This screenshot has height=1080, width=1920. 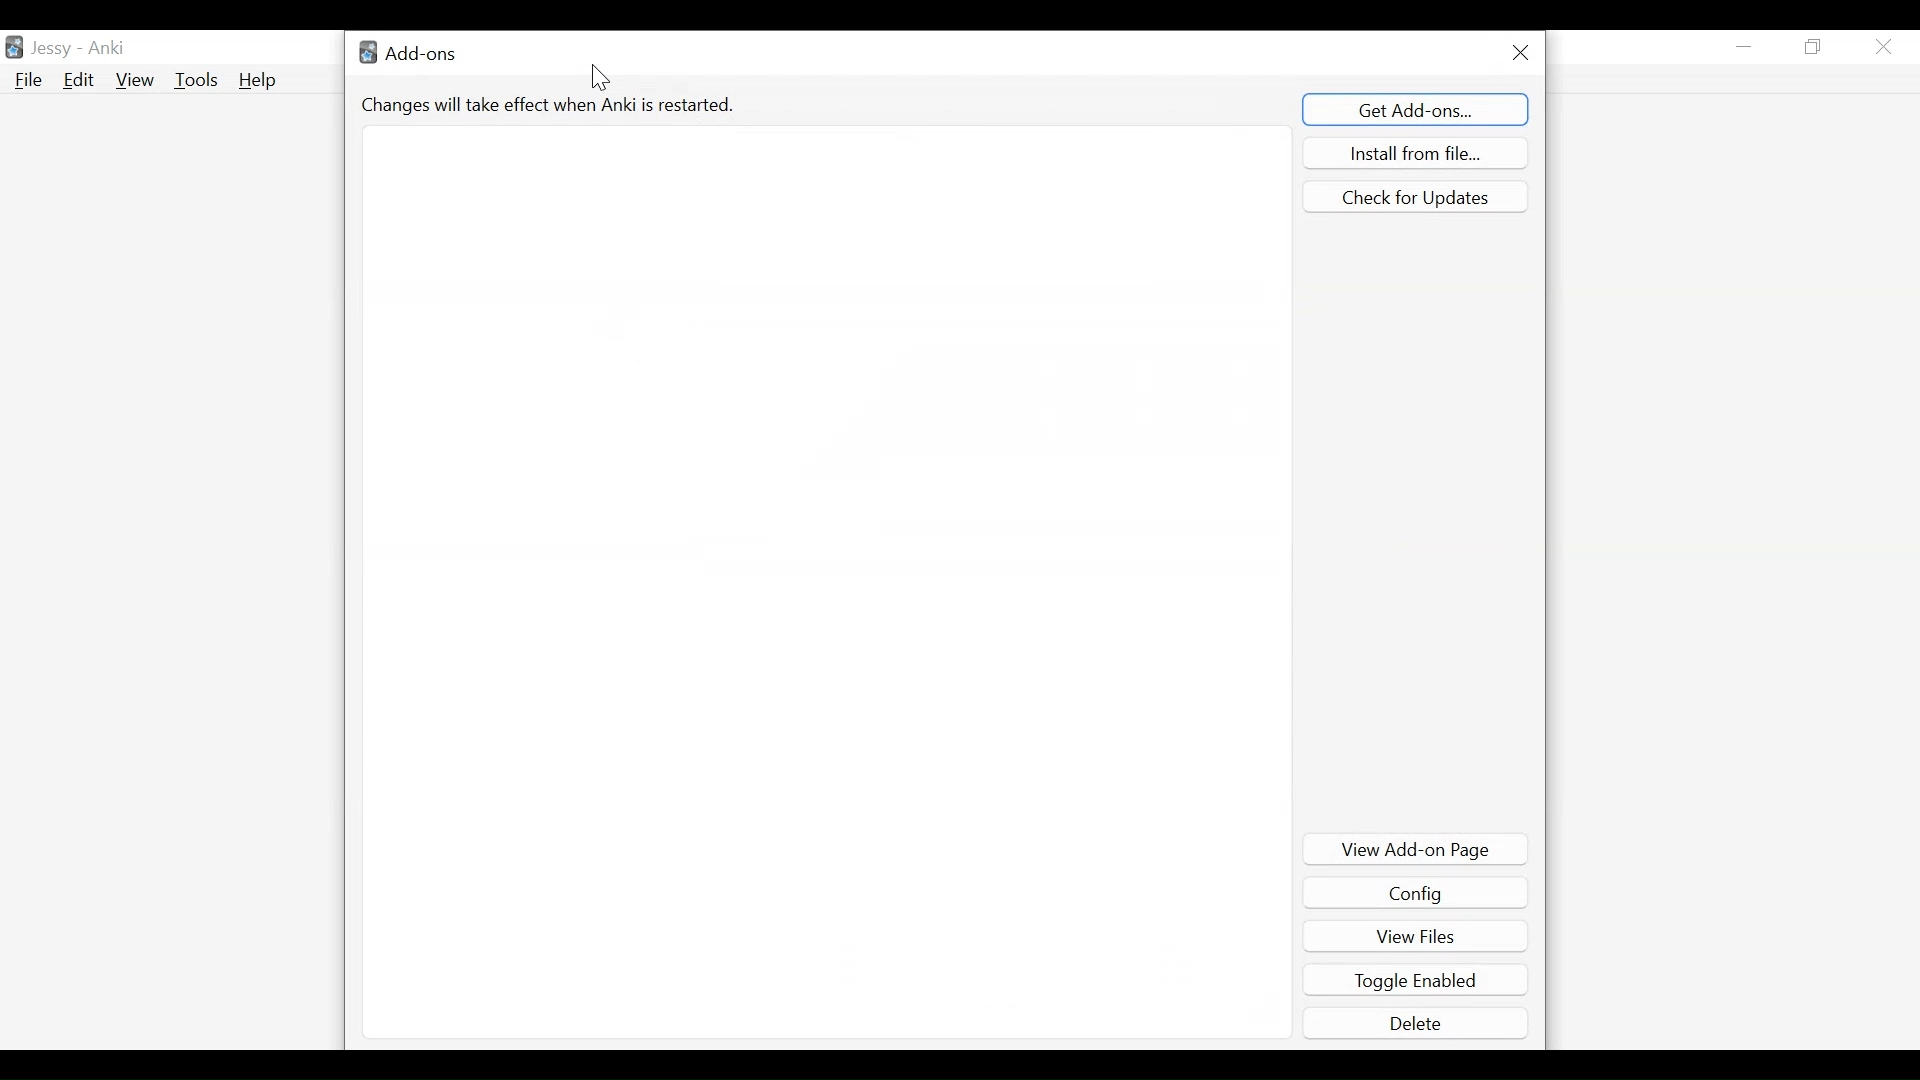 What do you see at coordinates (1417, 849) in the screenshot?
I see `View Add-on Page` at bounding box center [1417, 849].